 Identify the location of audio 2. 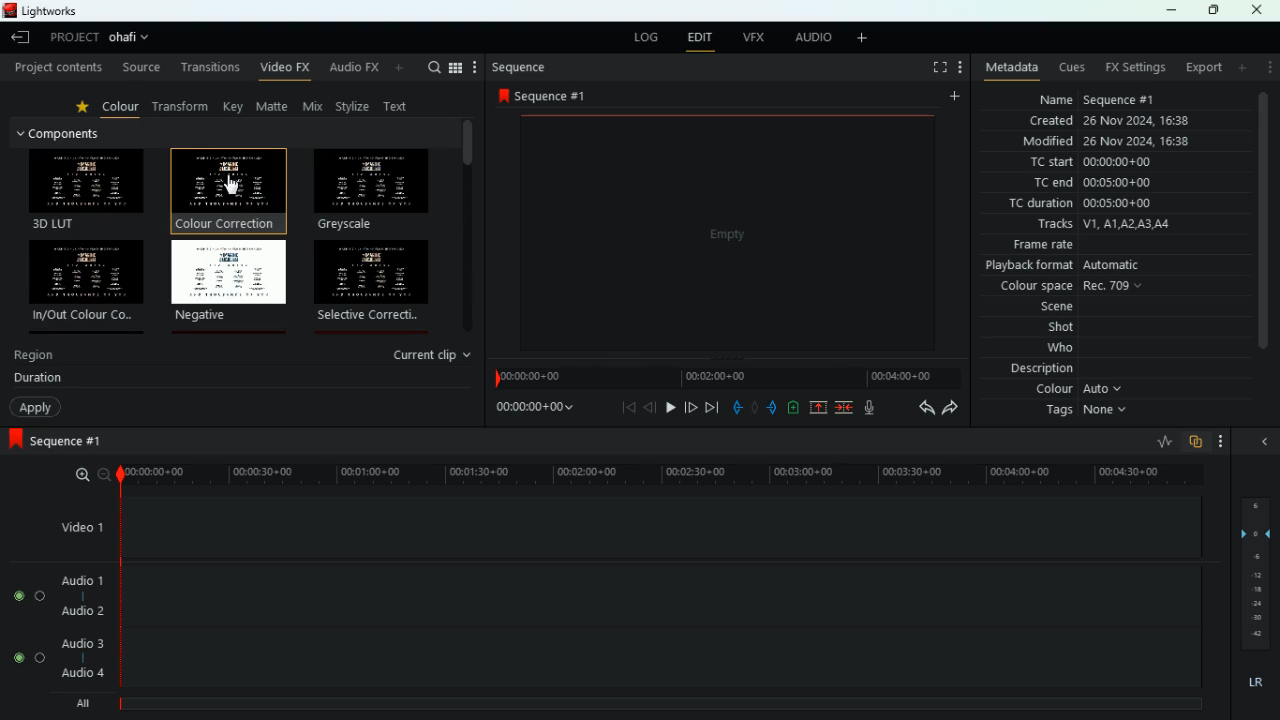
(82, 612).